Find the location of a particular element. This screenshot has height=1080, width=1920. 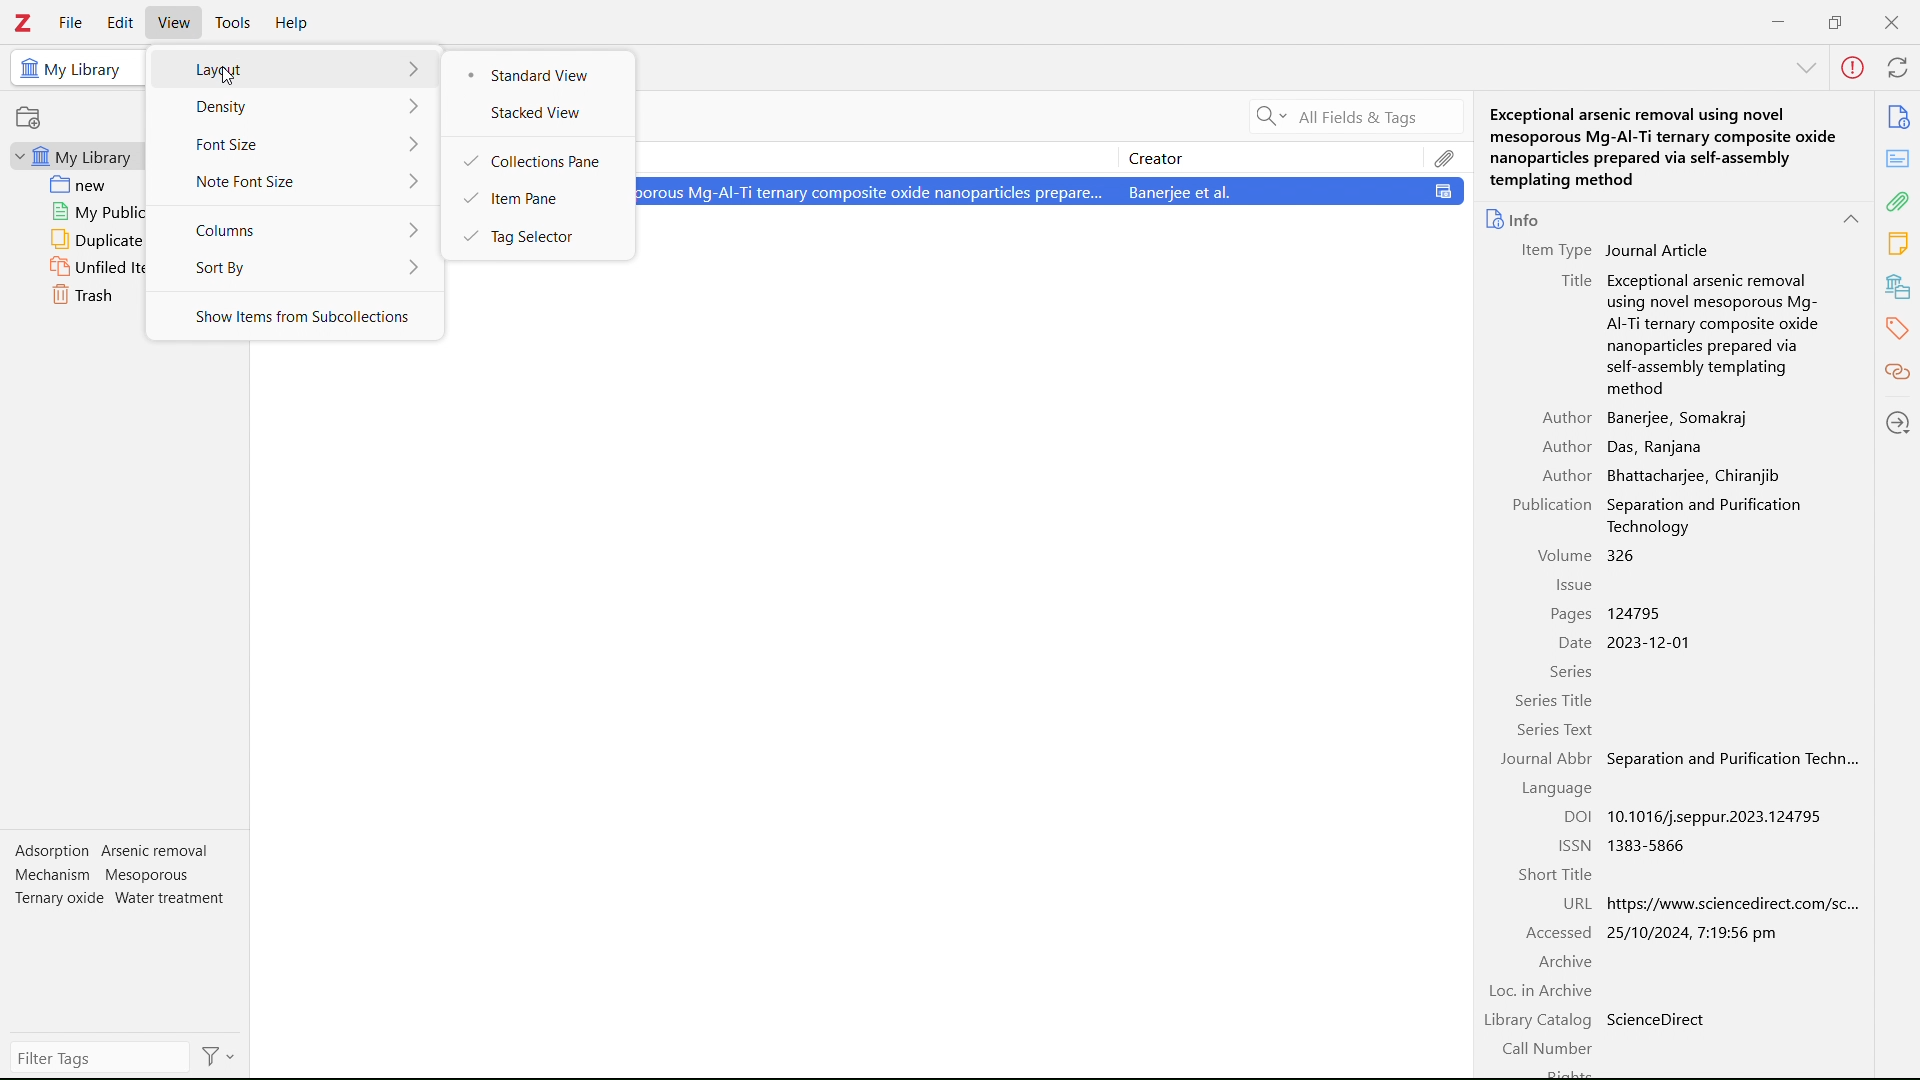

Series is located at coordinates (1570, 671).